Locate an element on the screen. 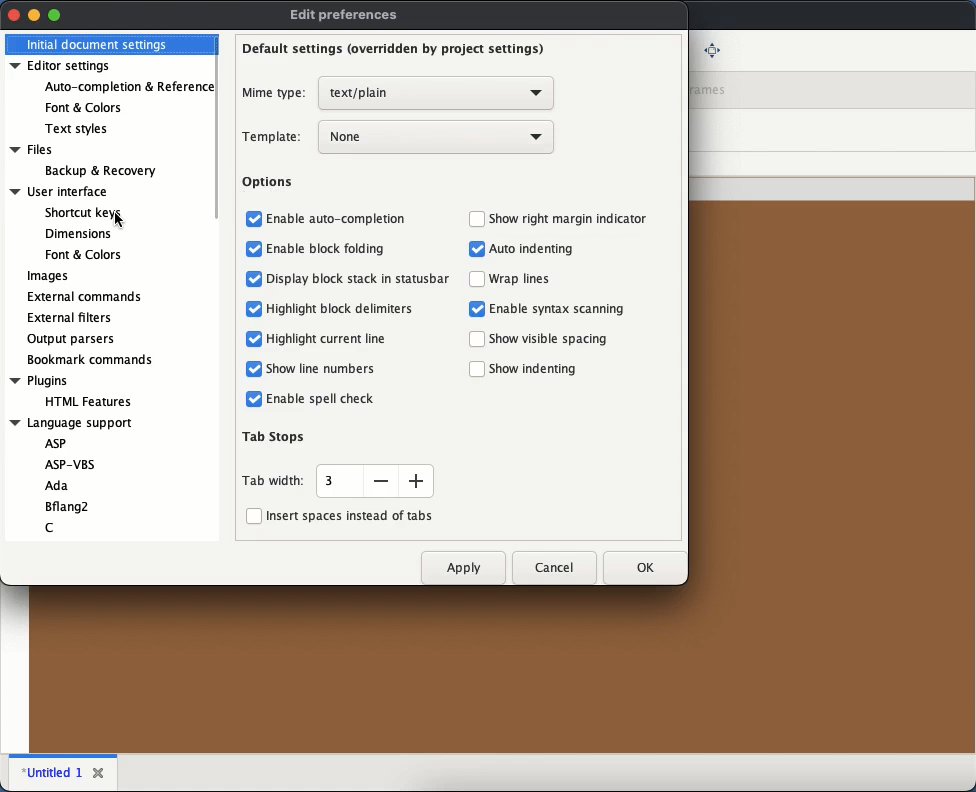 The width and height of the screenshot is (976, 792). checkbox enabled is located at coordinates (254, 339).